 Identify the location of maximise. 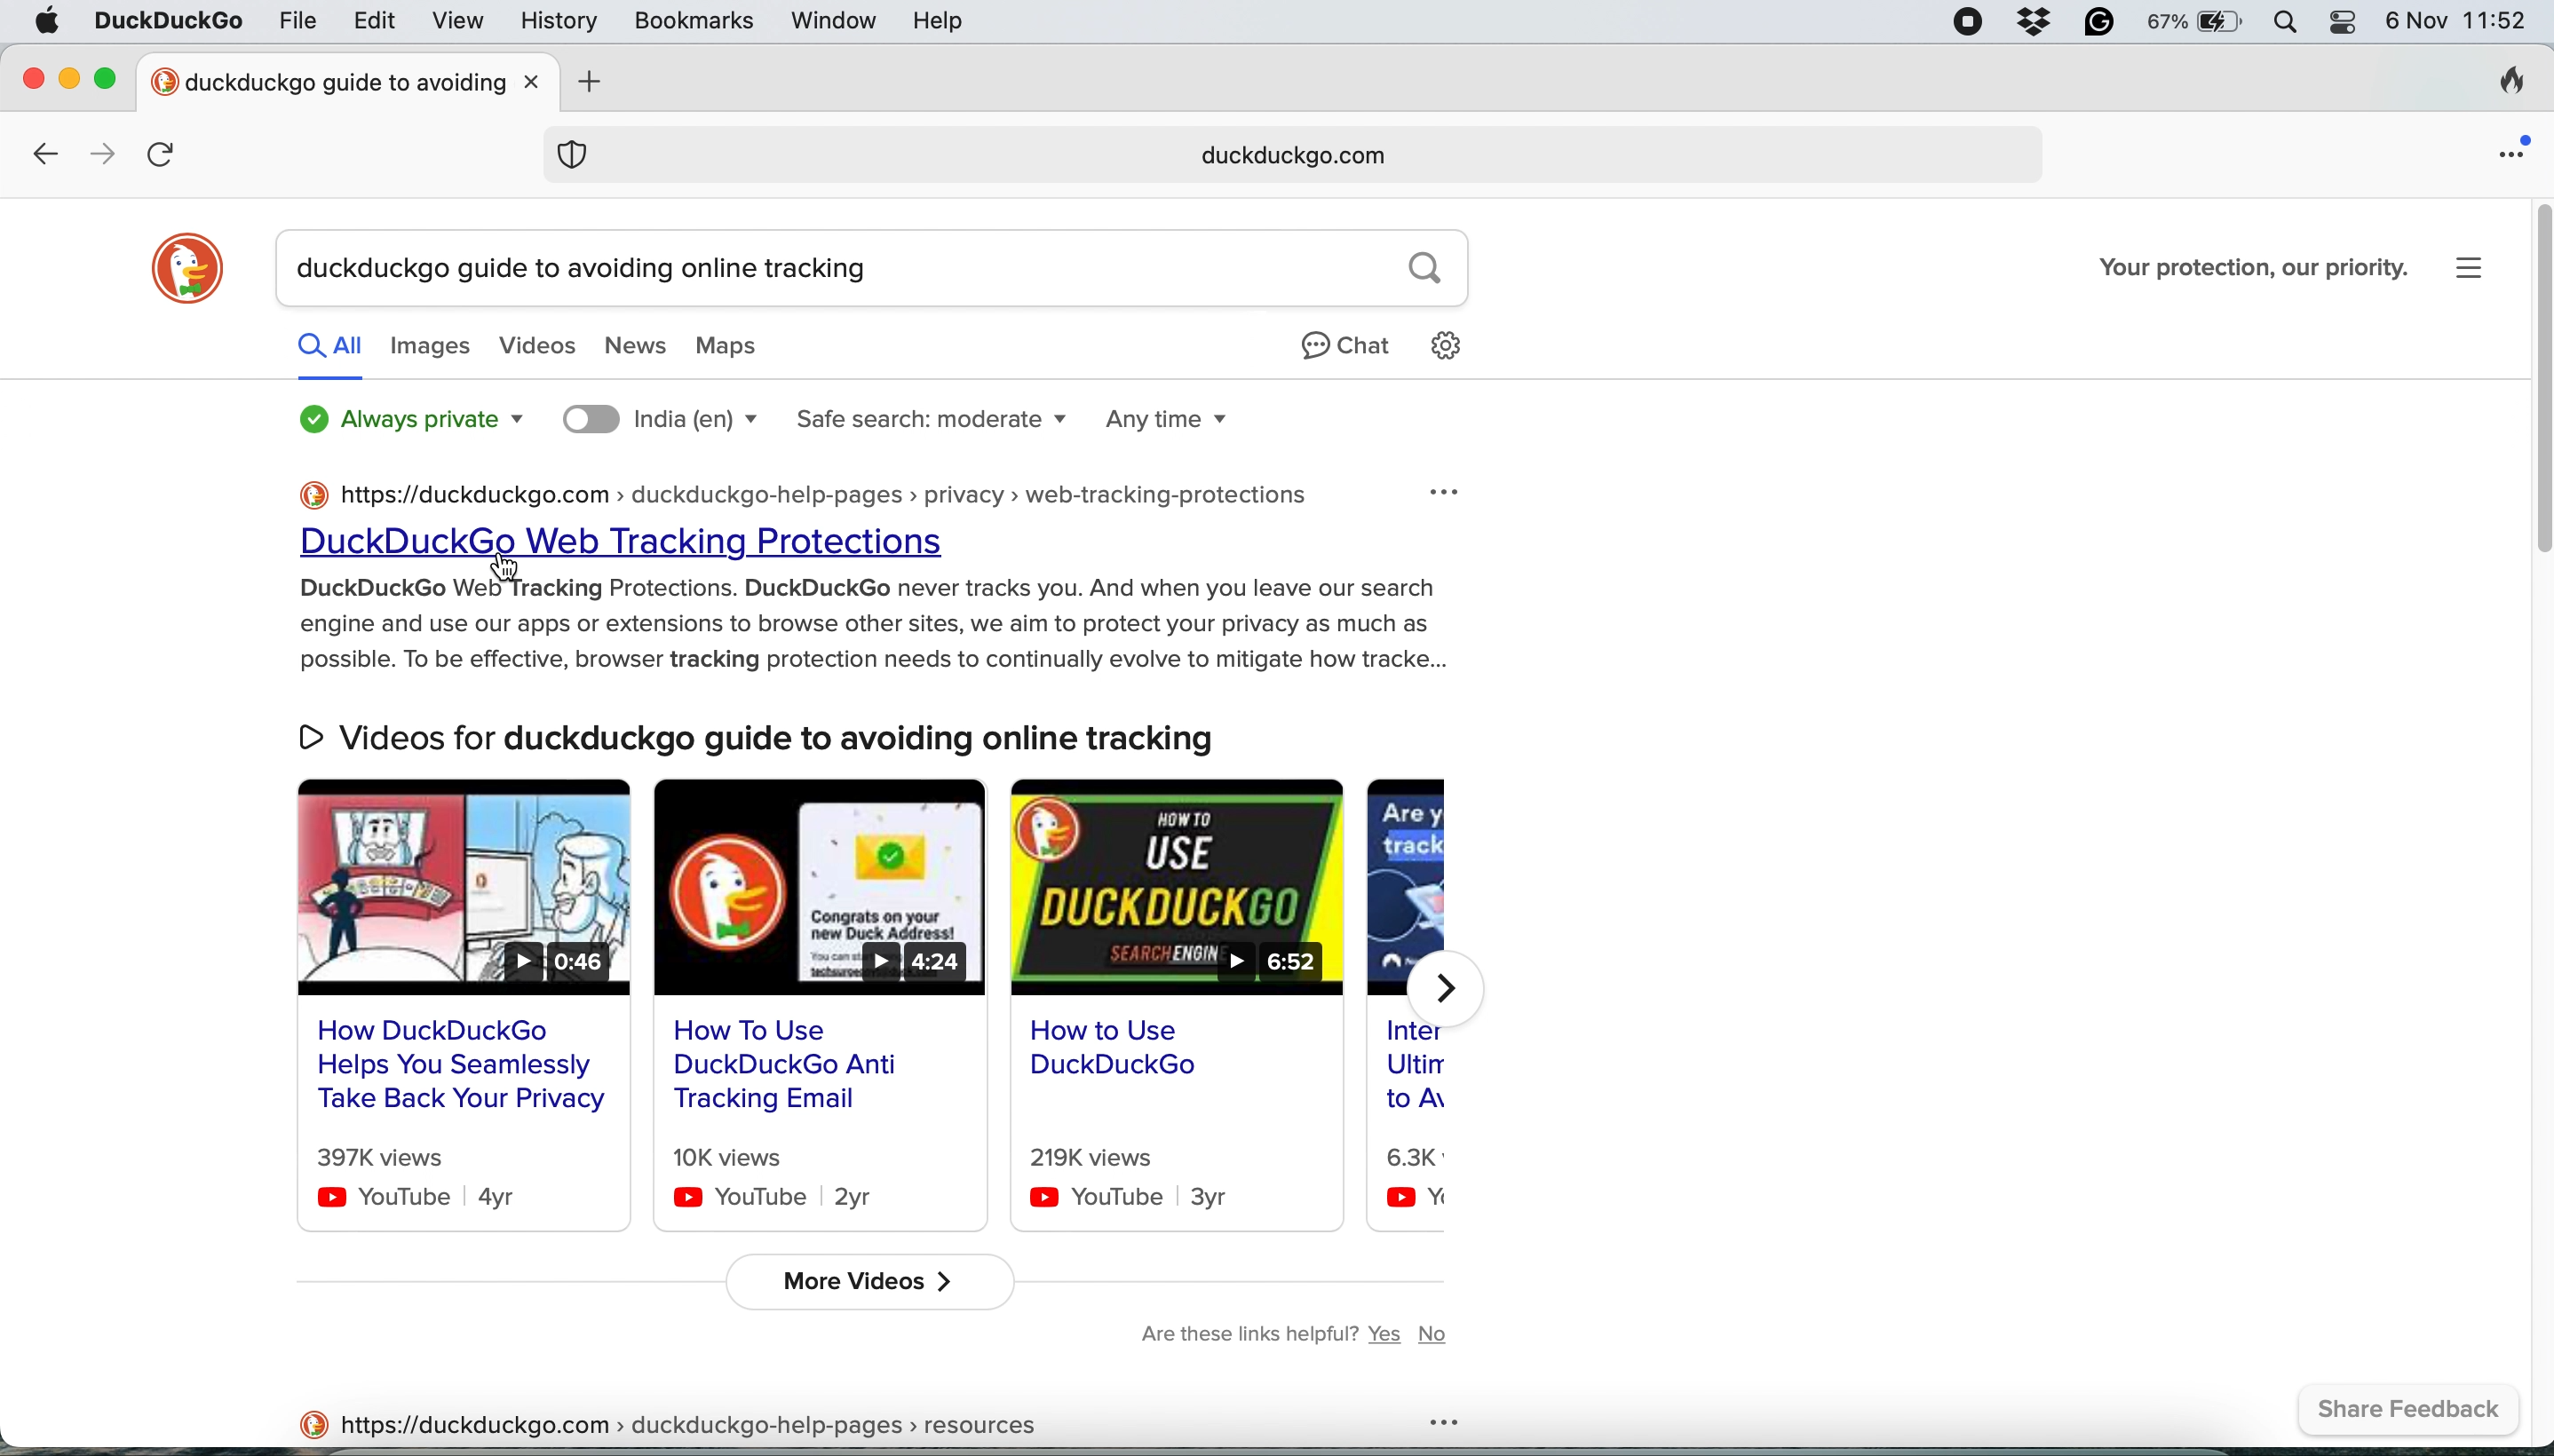
(112, 81).